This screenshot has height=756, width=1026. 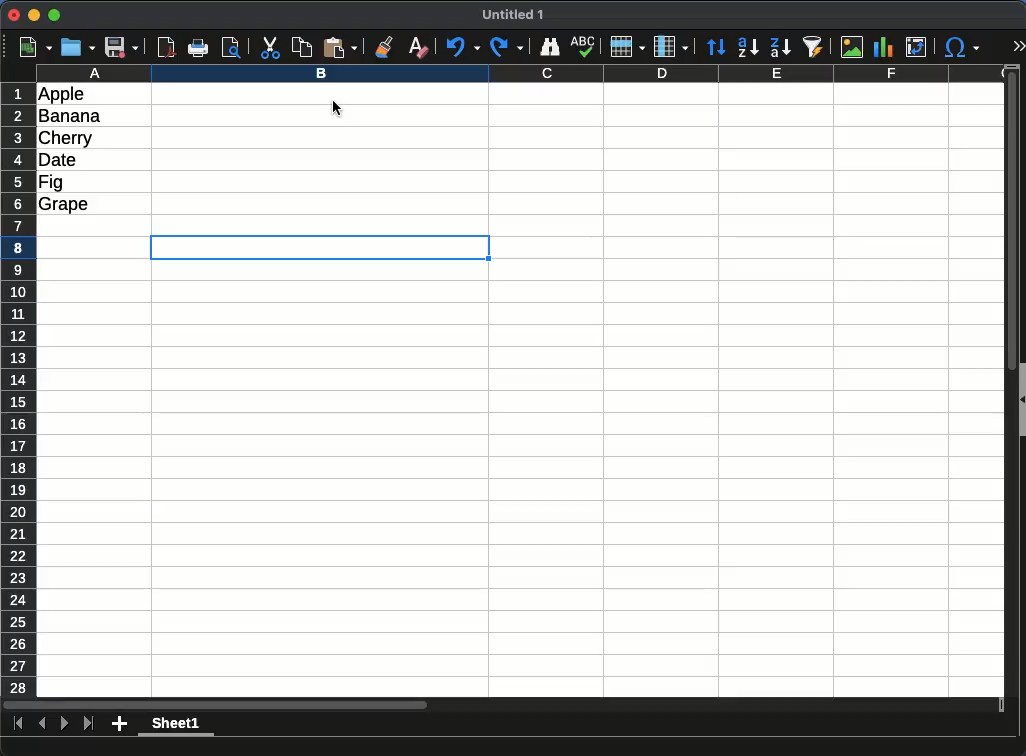 What do you see at coordinates (337, 108) in the screenshot?
I see `cursor` at bounding box center [337, 108].